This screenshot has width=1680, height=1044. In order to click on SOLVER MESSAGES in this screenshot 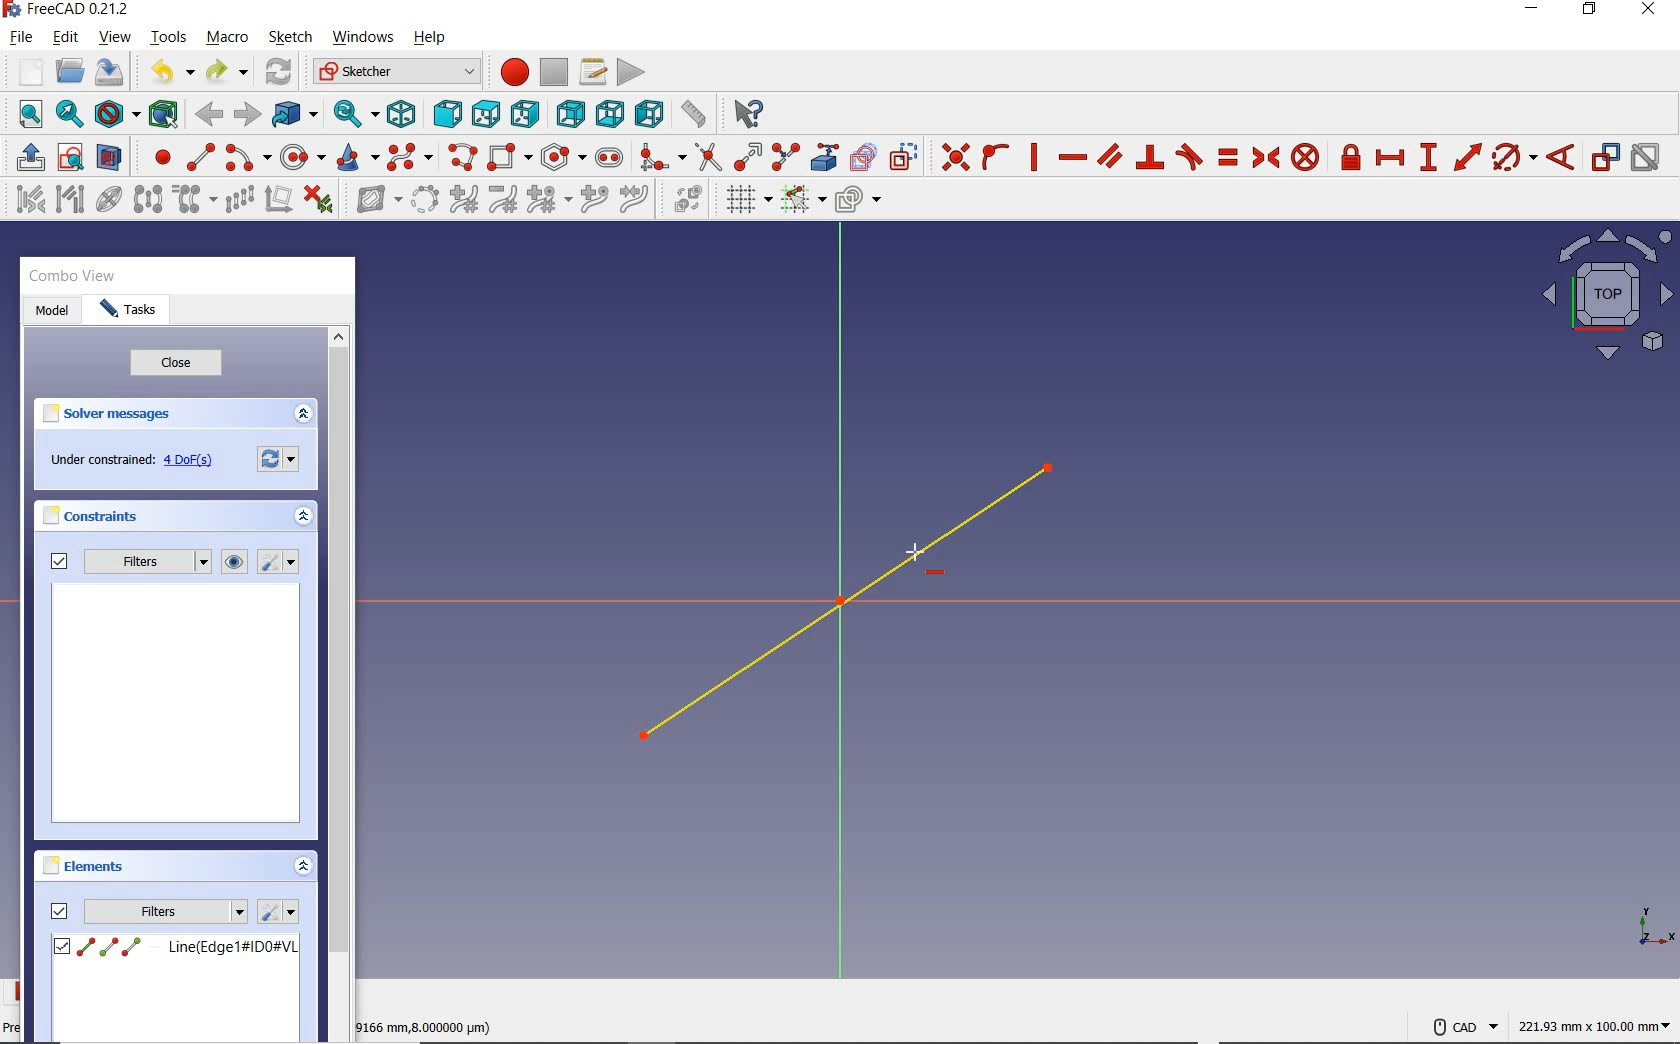, I will do `click(119, 415)`.